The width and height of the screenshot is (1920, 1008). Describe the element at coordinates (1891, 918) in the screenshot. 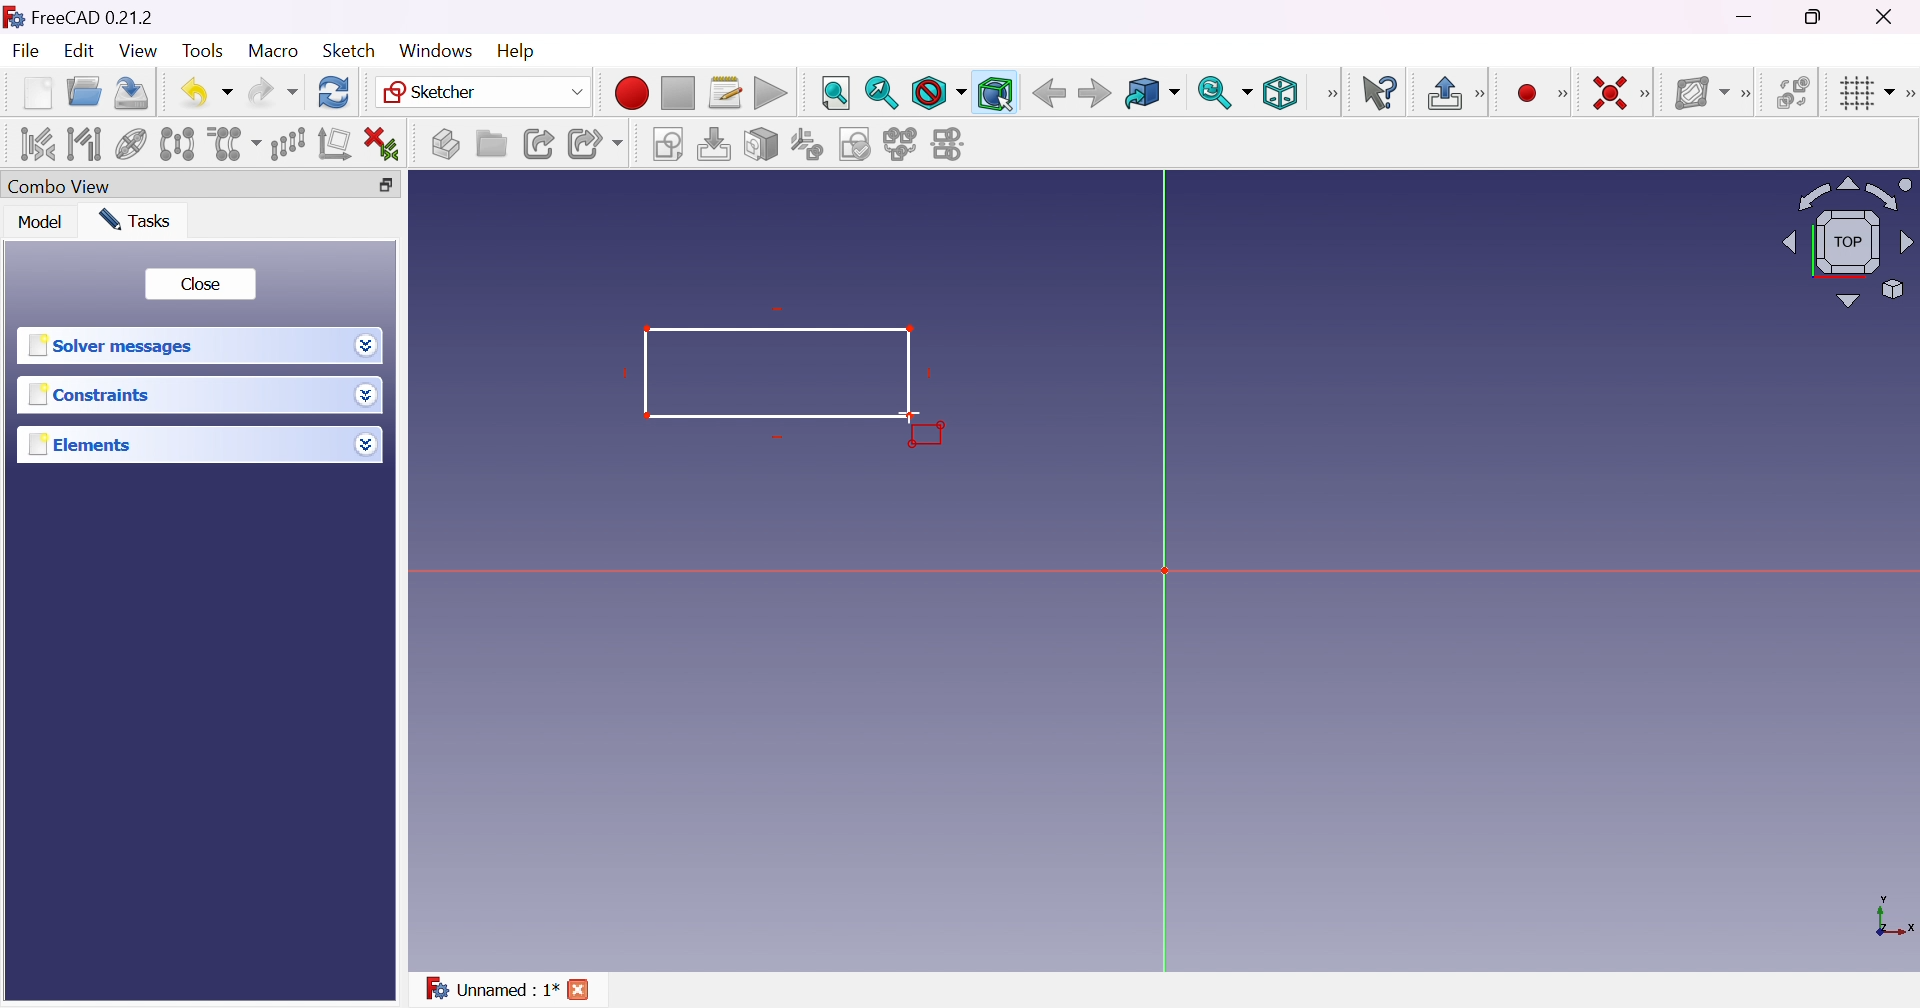

I see `x, y axis` at that location.